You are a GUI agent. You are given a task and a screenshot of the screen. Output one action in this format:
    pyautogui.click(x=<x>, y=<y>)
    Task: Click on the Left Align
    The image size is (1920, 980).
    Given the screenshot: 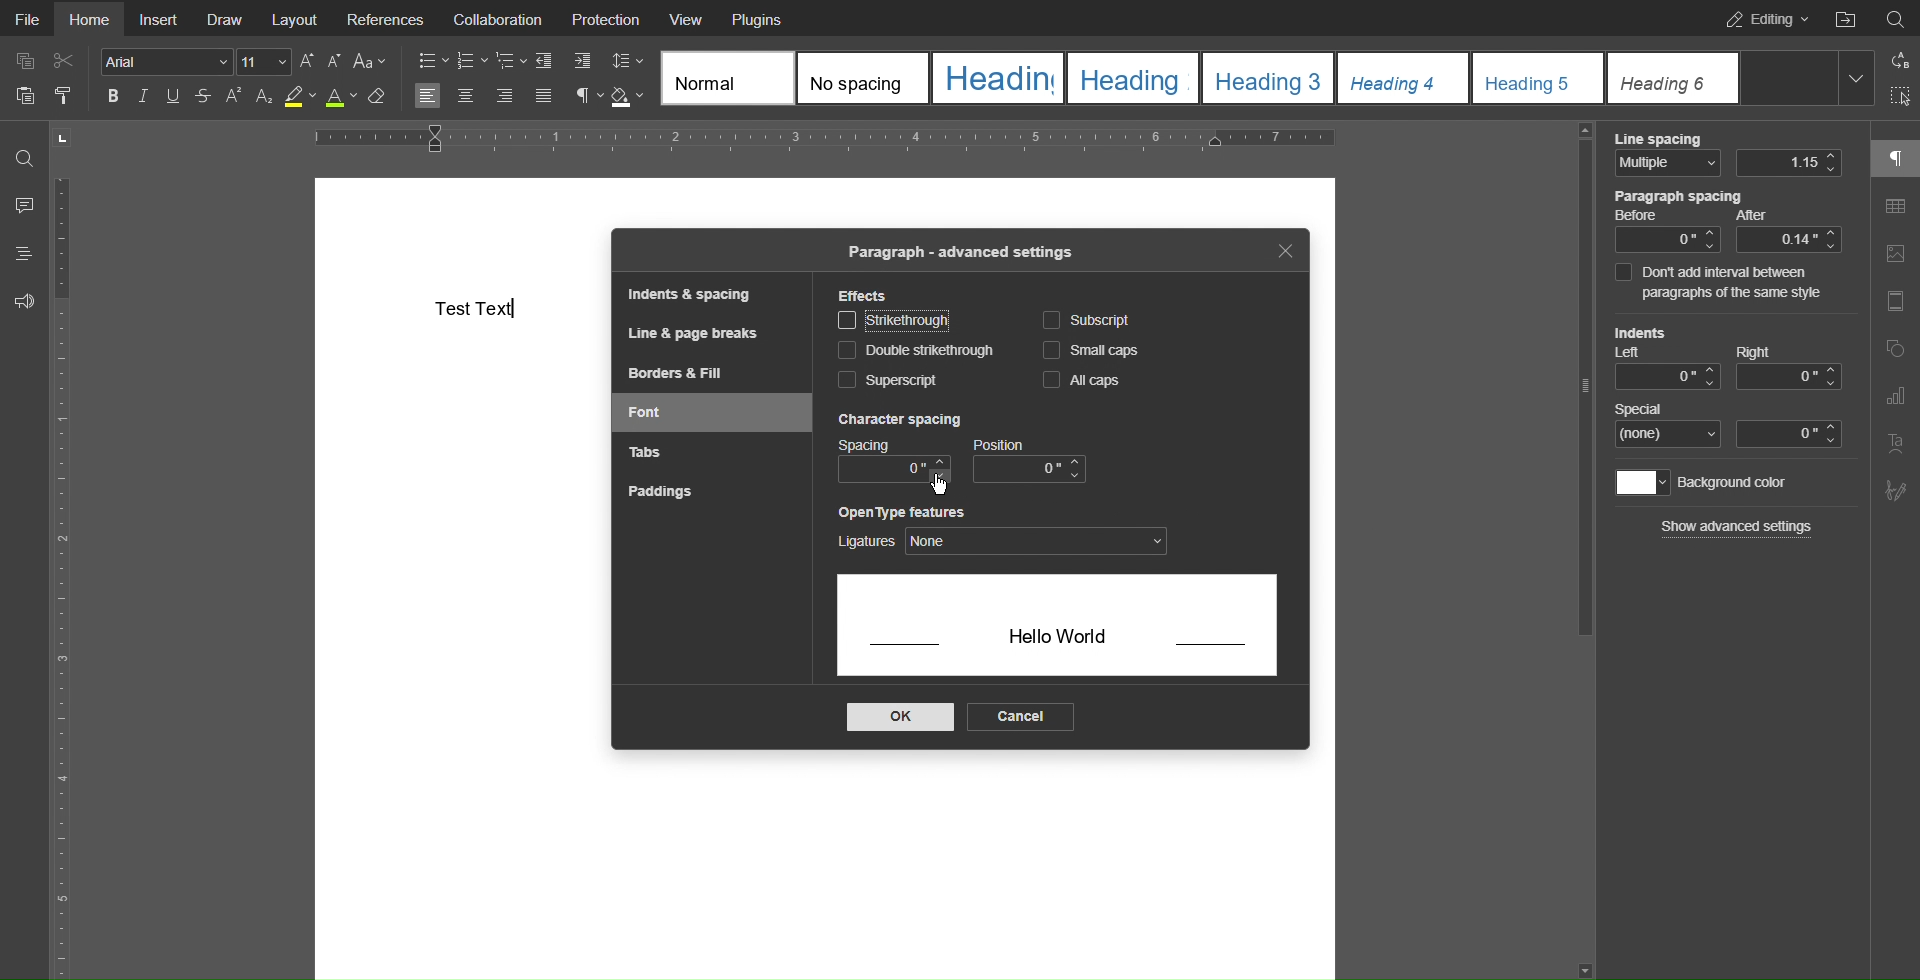 What is the action you would take?
    pyautogui.click(x=427, y=97)
    